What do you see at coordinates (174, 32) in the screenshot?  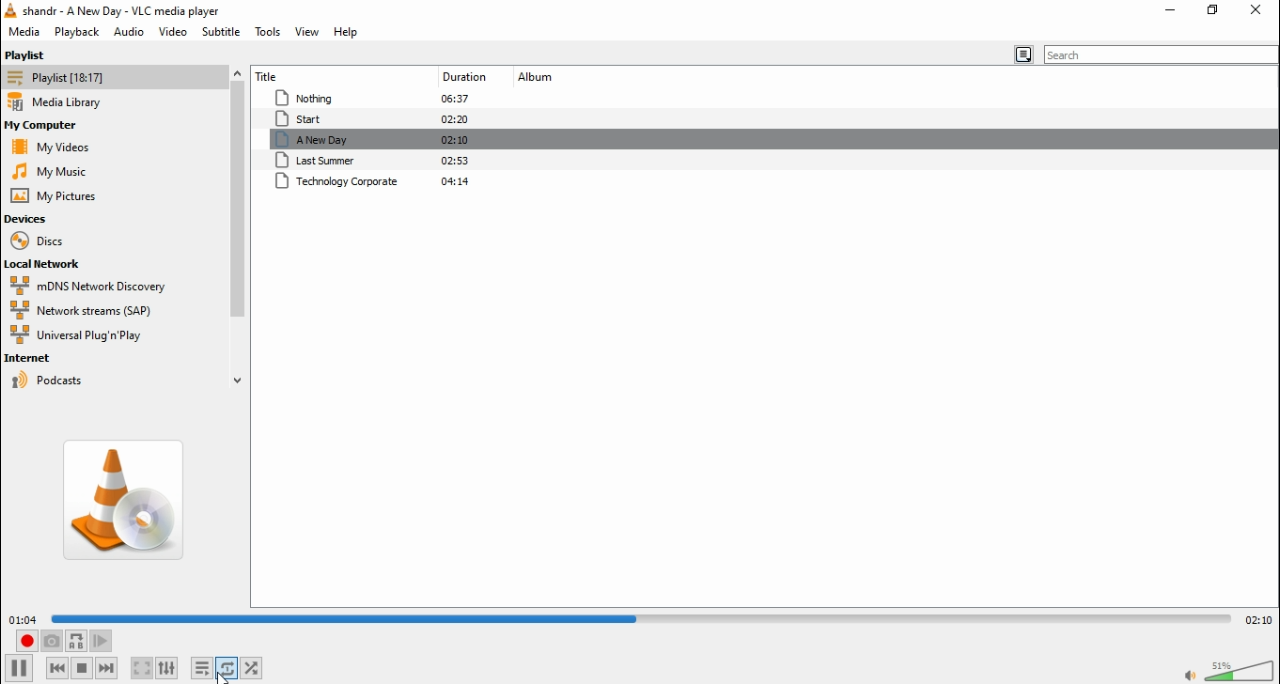 I see `video` at bounding box center [174, 32].